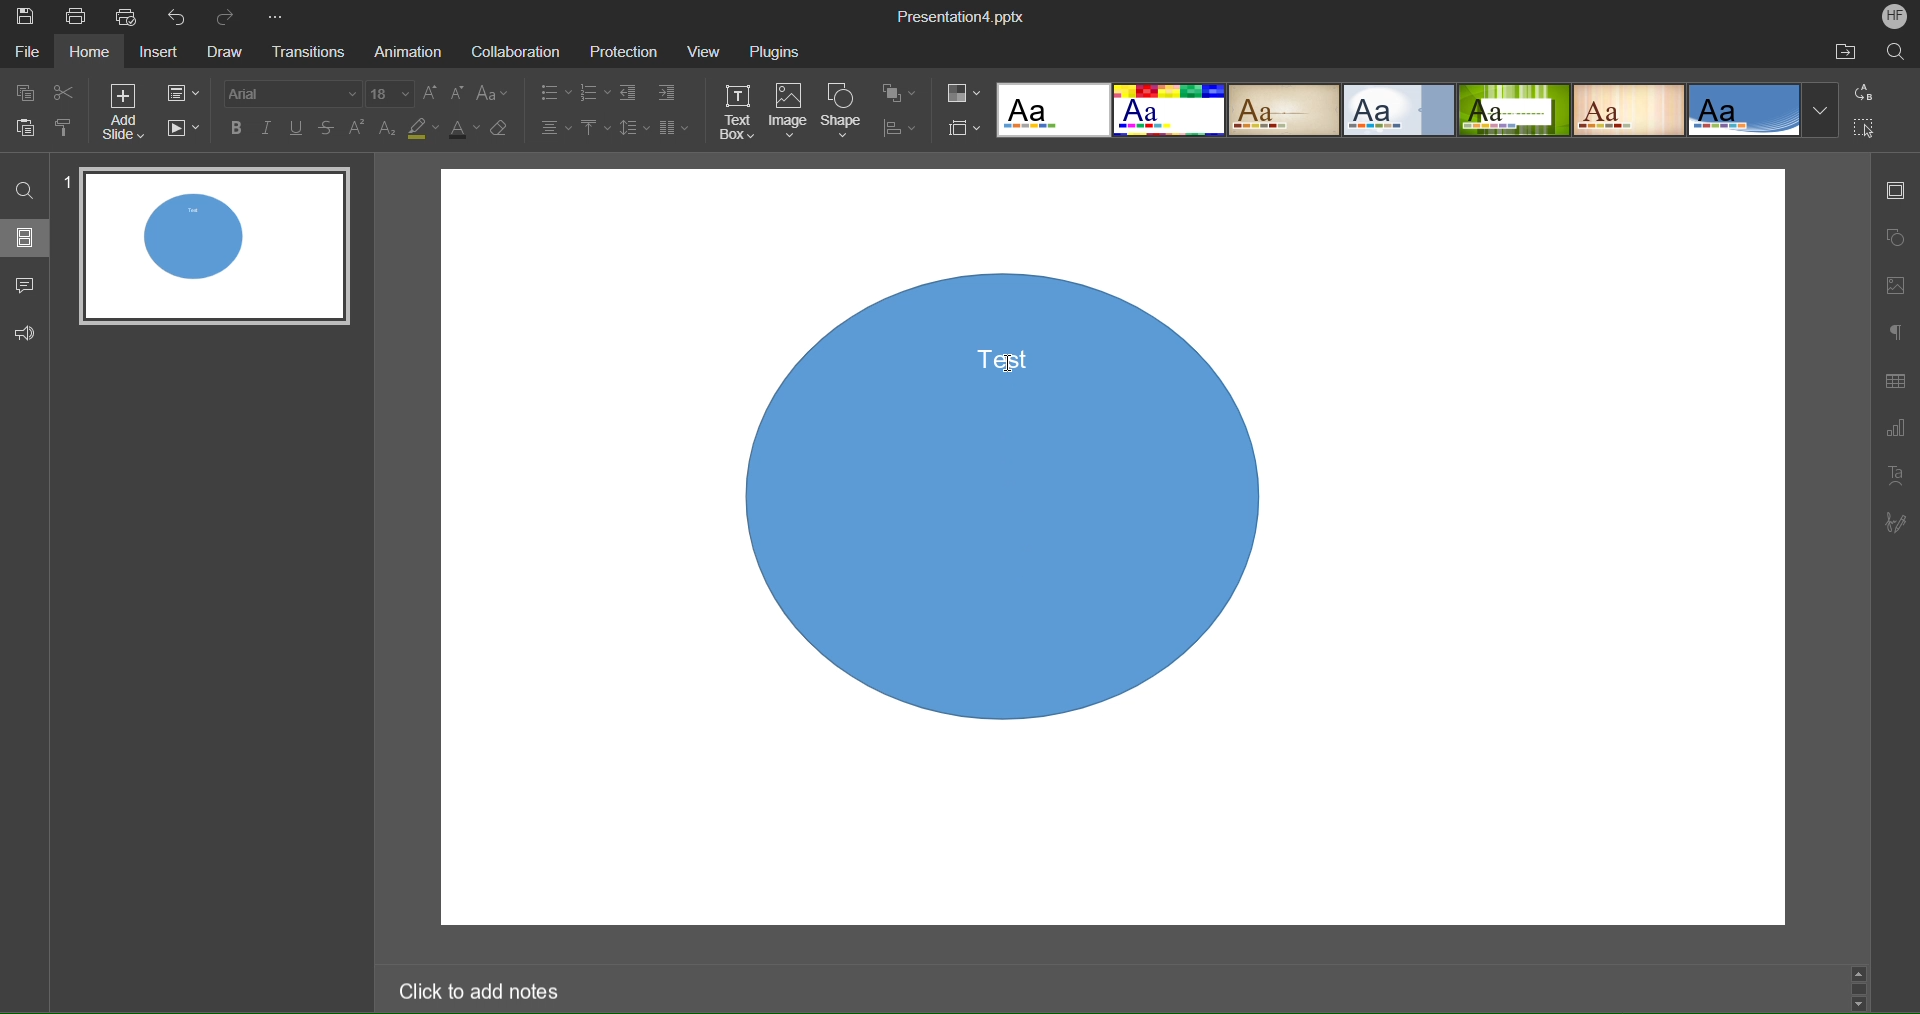  Describe the element at coordinates (270, 131) in the screenshot. I see `Italic` at that location.